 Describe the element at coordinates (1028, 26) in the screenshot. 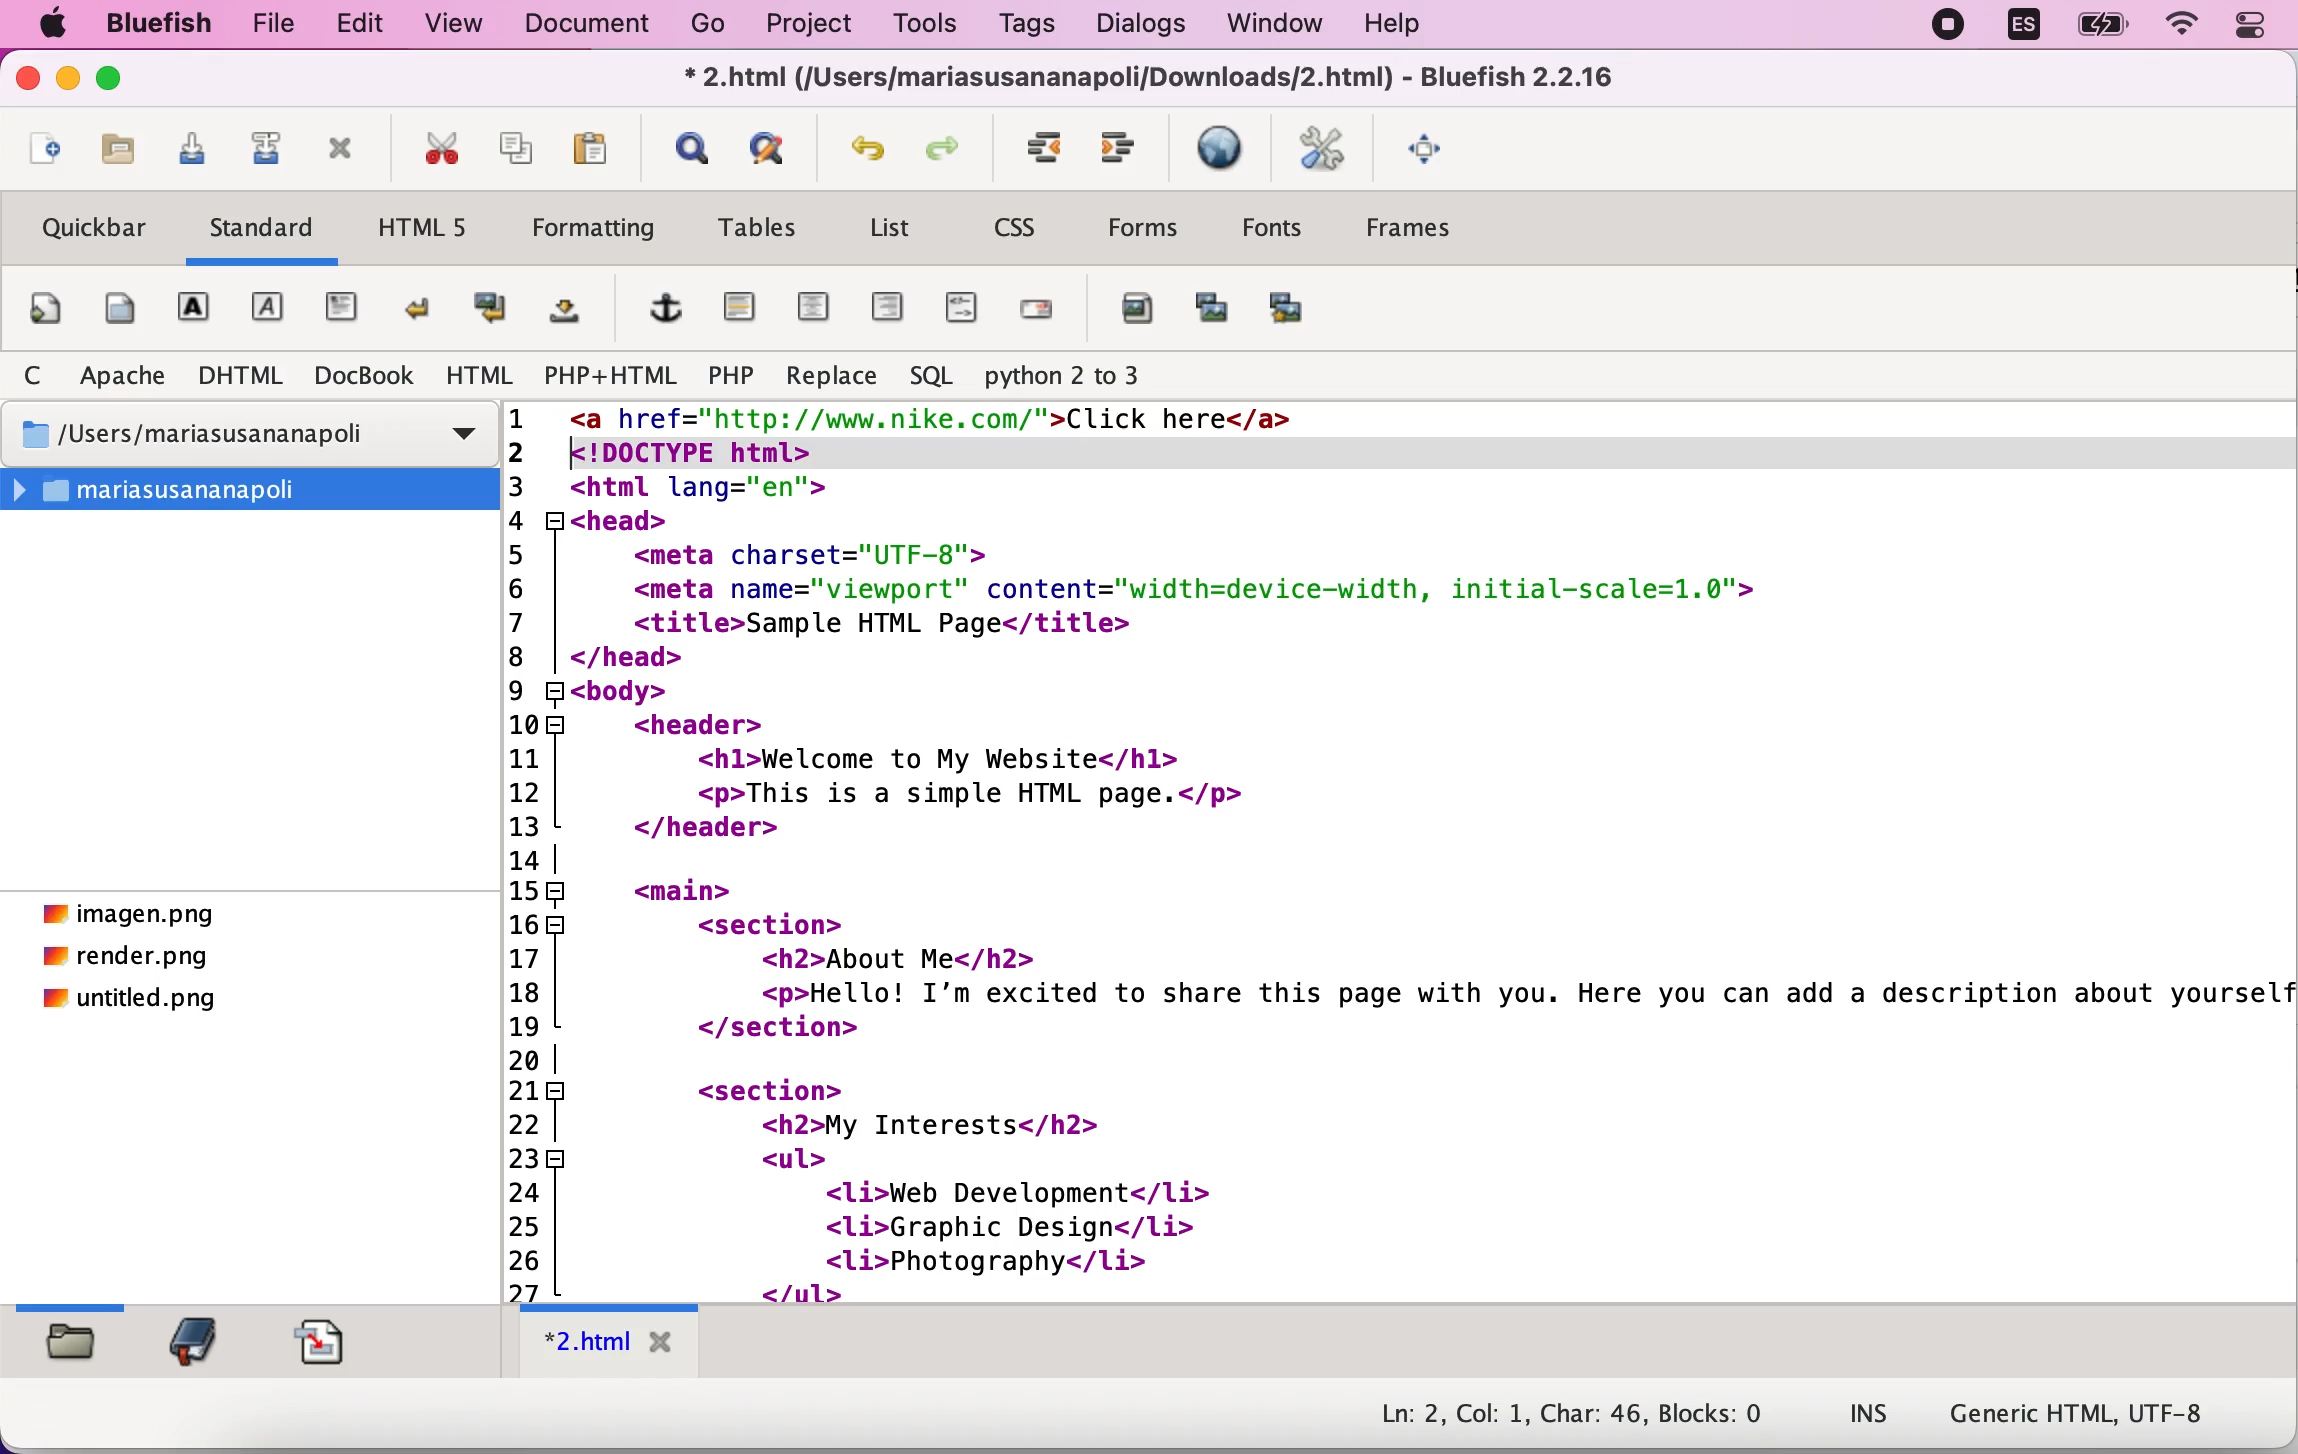

I see `tags` at that location.